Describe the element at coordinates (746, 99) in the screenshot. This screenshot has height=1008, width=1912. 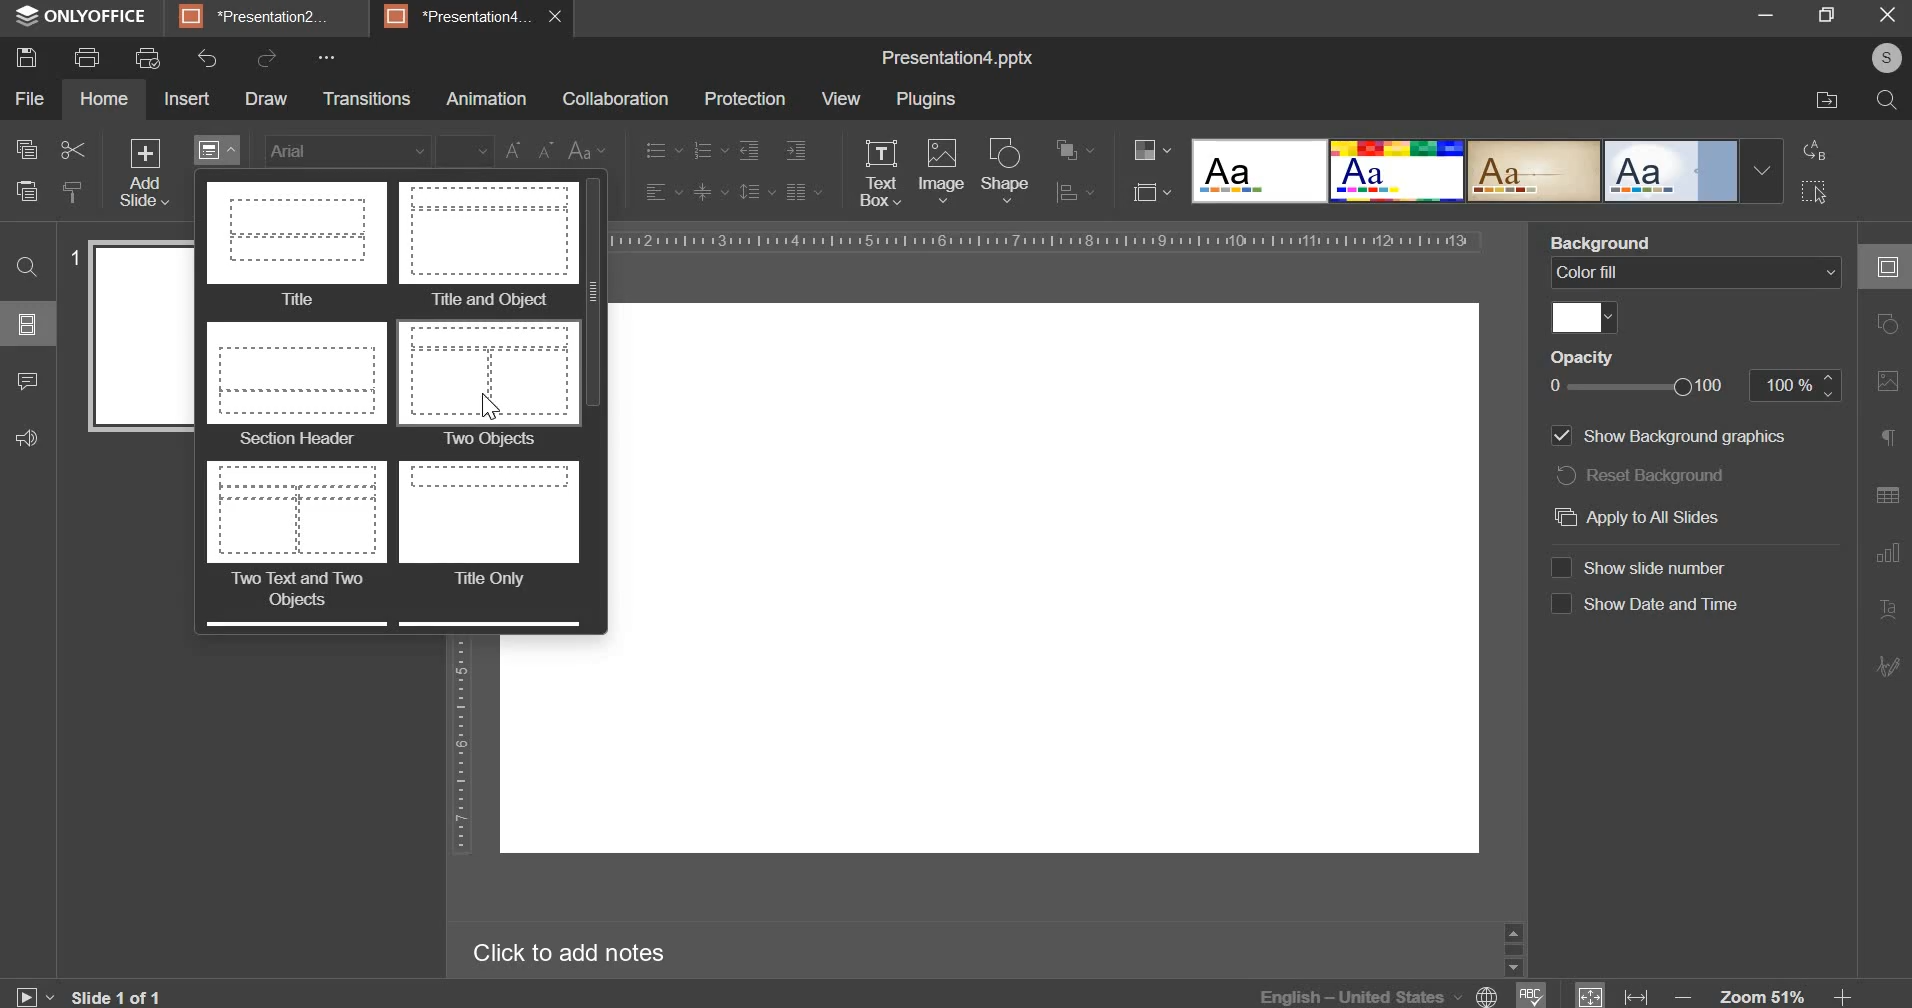
I see `protection` at that location.